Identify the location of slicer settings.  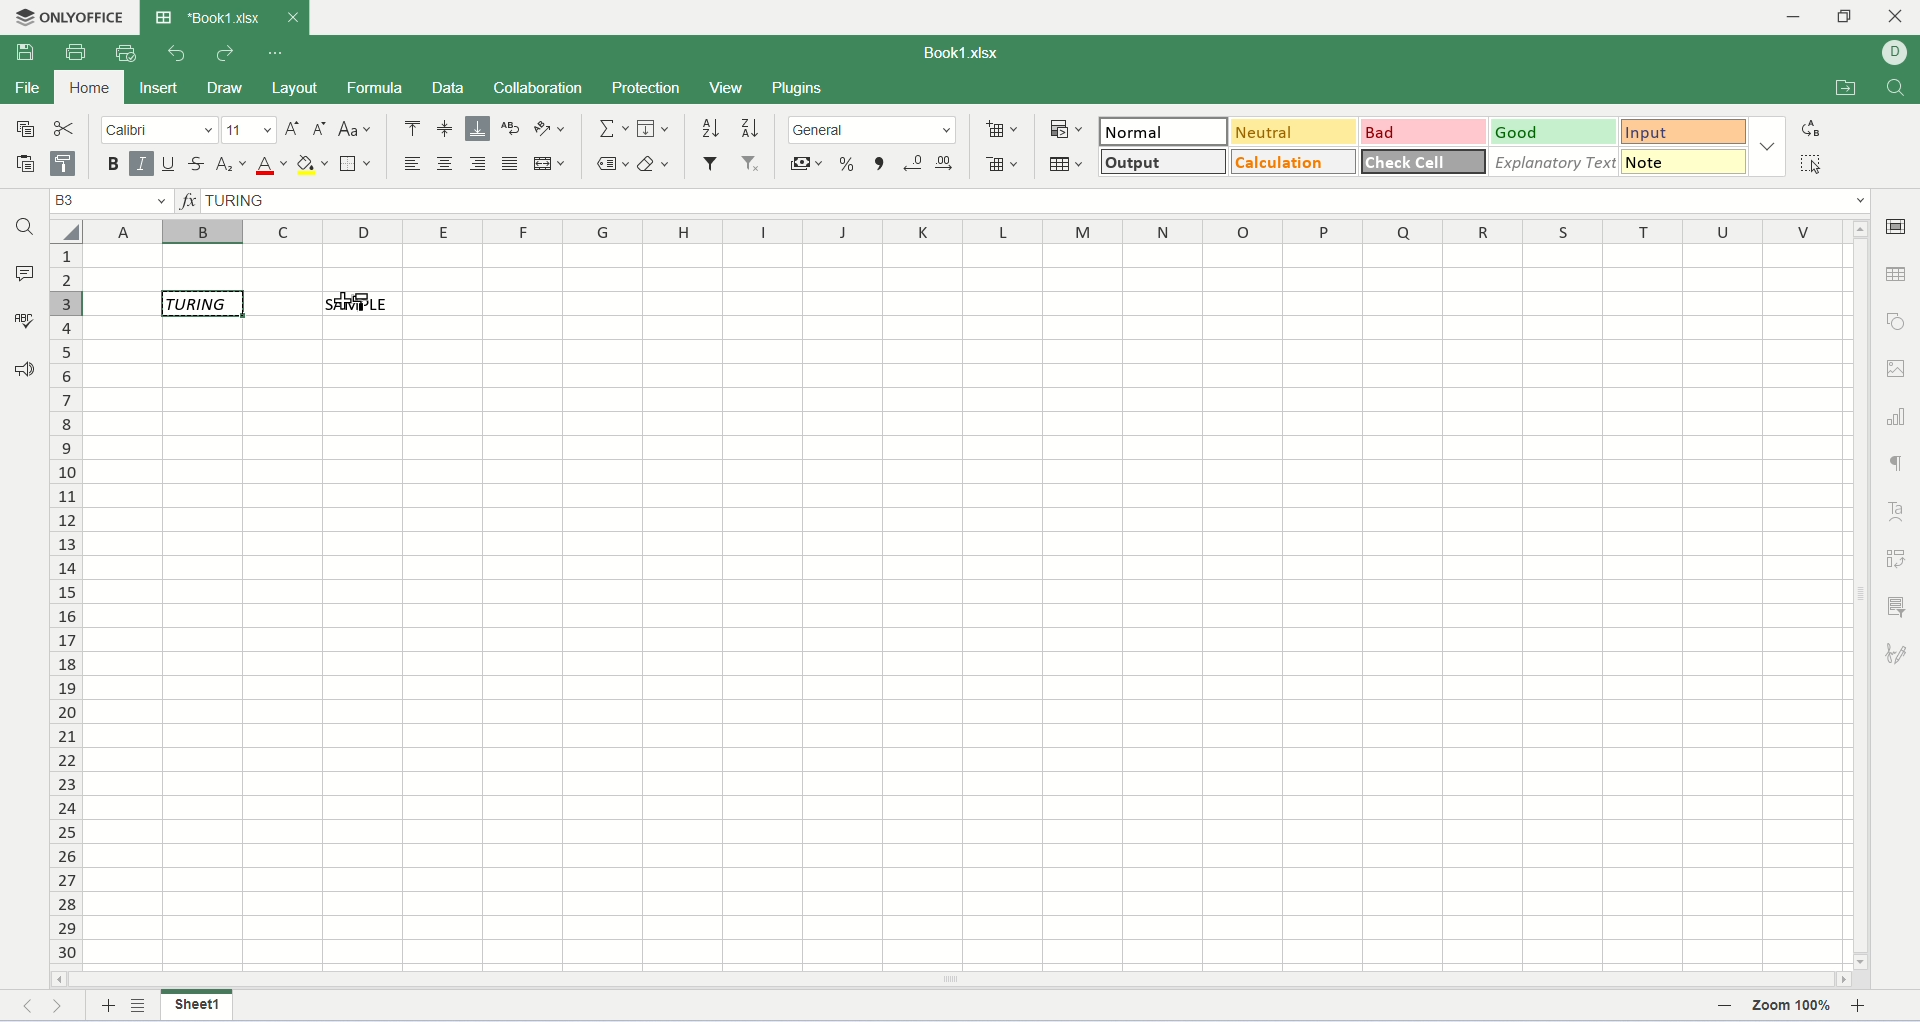
(1897, 606).